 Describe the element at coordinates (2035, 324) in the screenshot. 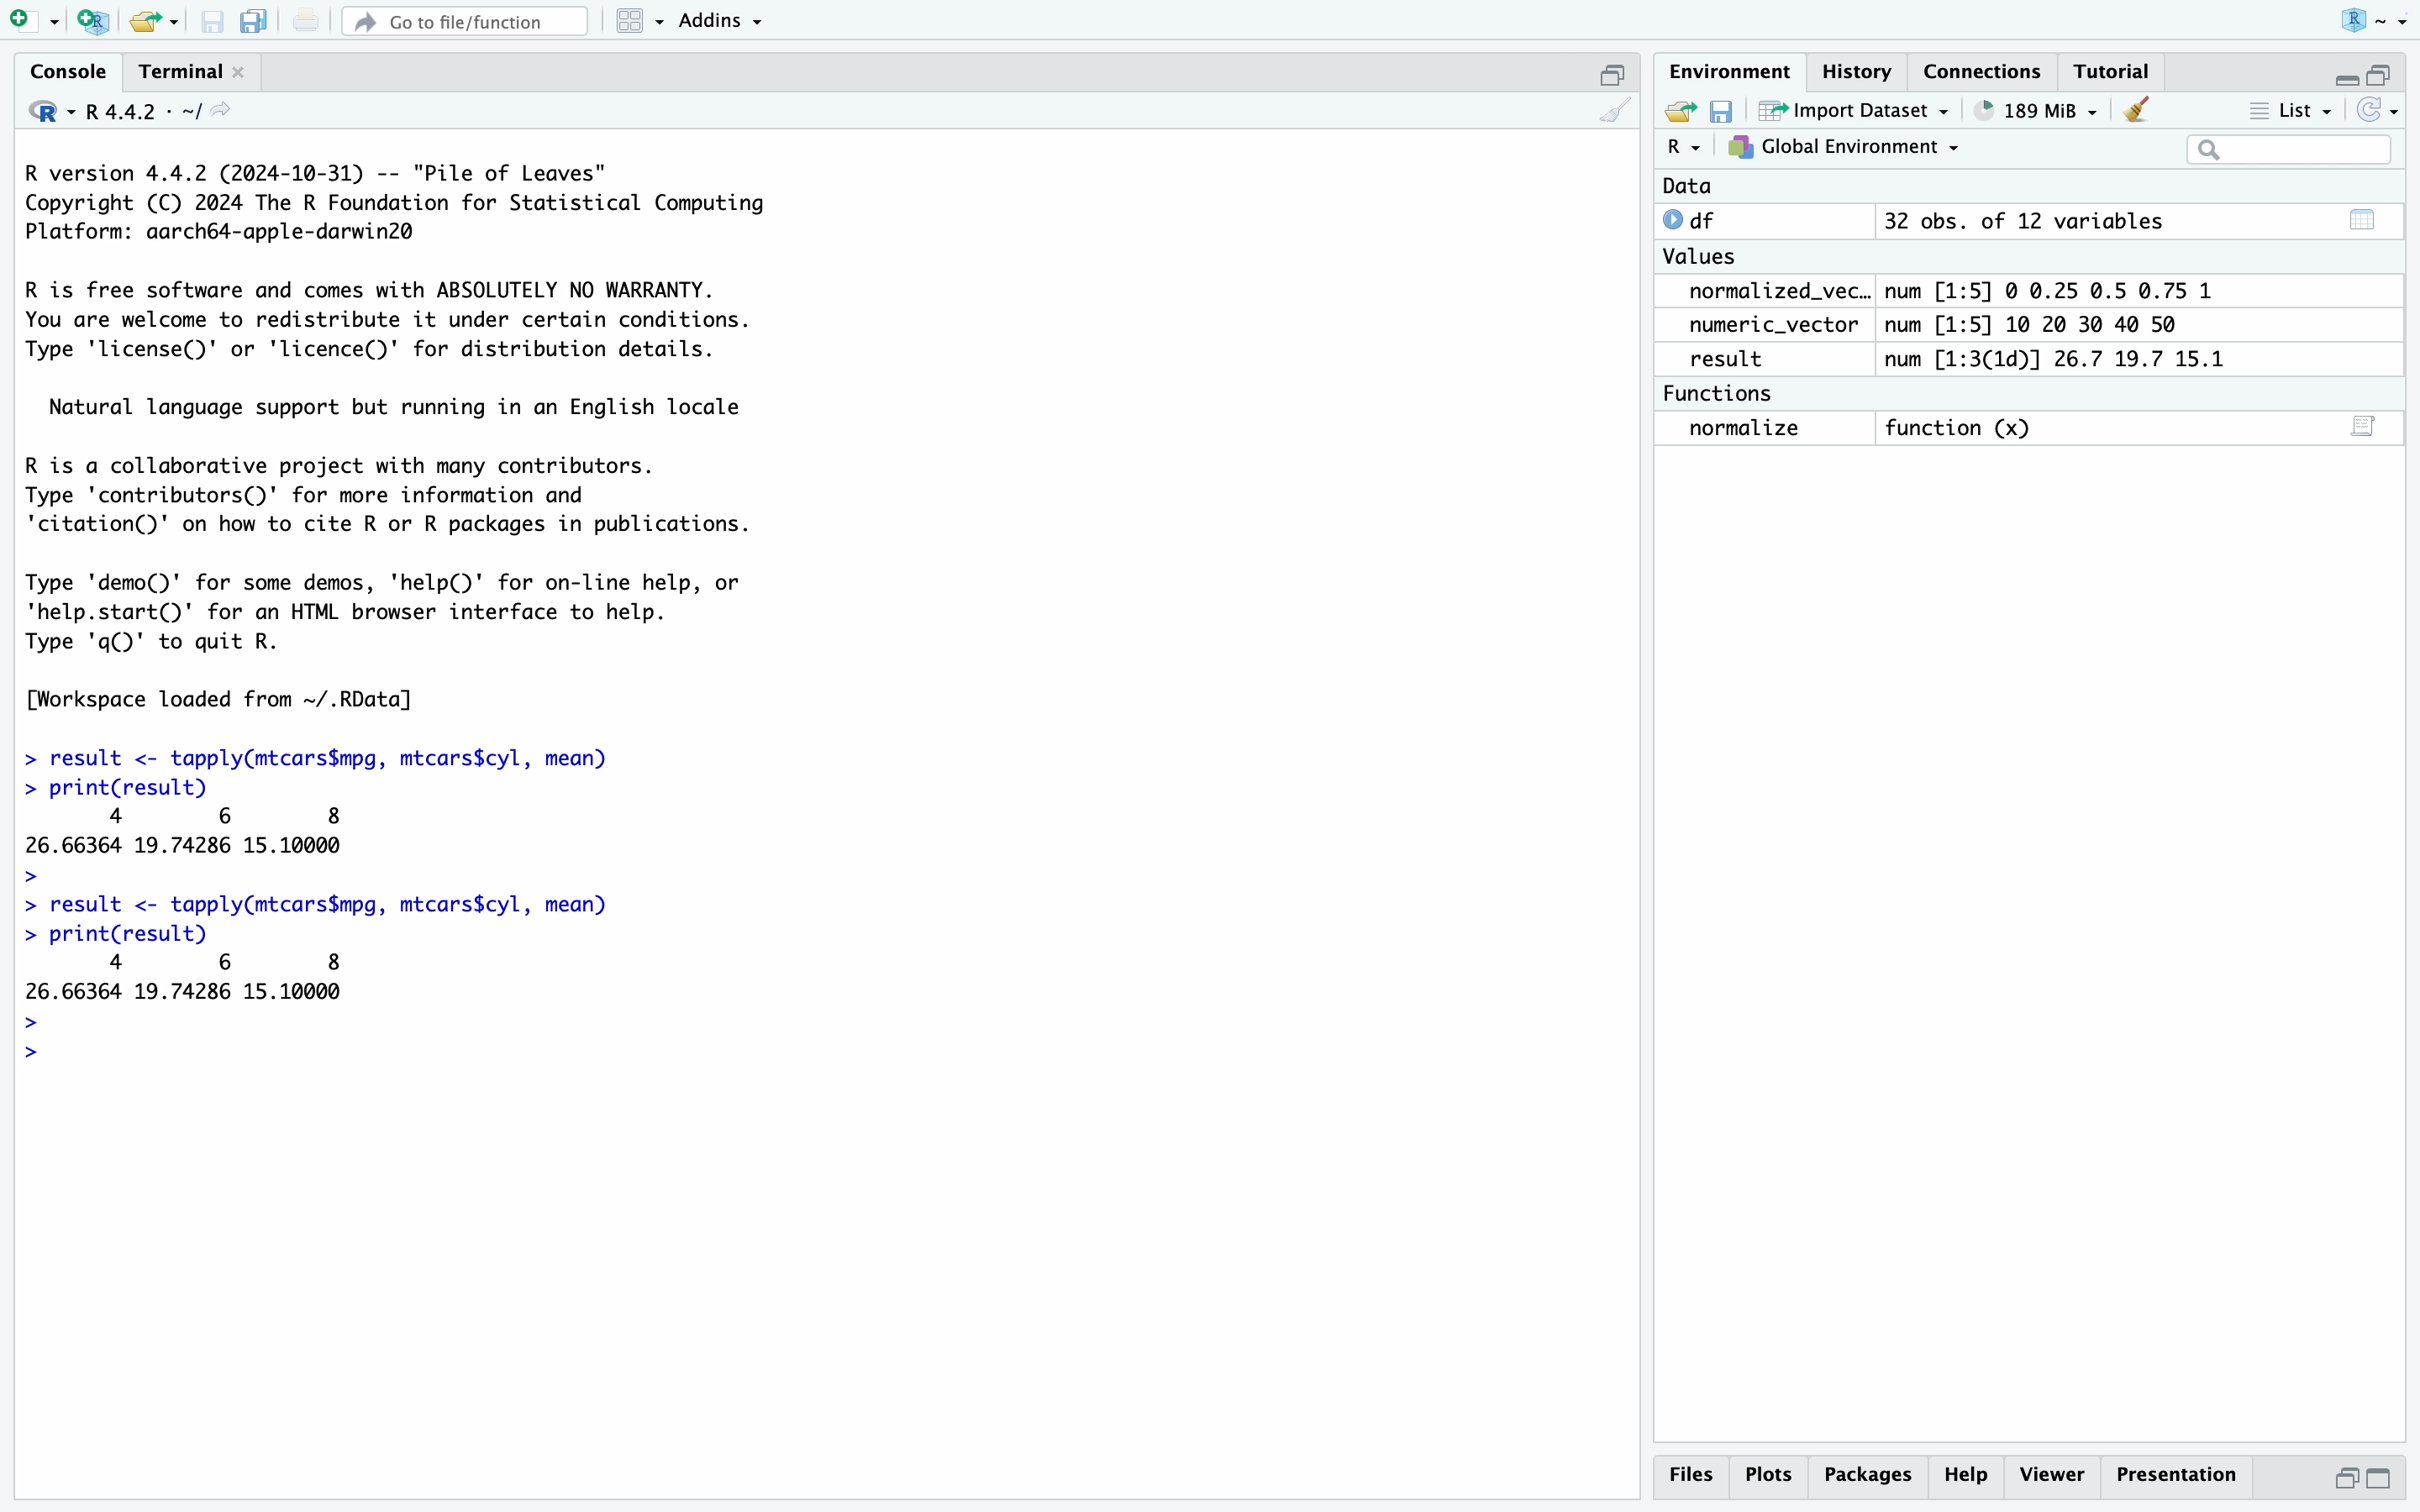

I see `num [1:5] 10 20 30 40 50` at that location.